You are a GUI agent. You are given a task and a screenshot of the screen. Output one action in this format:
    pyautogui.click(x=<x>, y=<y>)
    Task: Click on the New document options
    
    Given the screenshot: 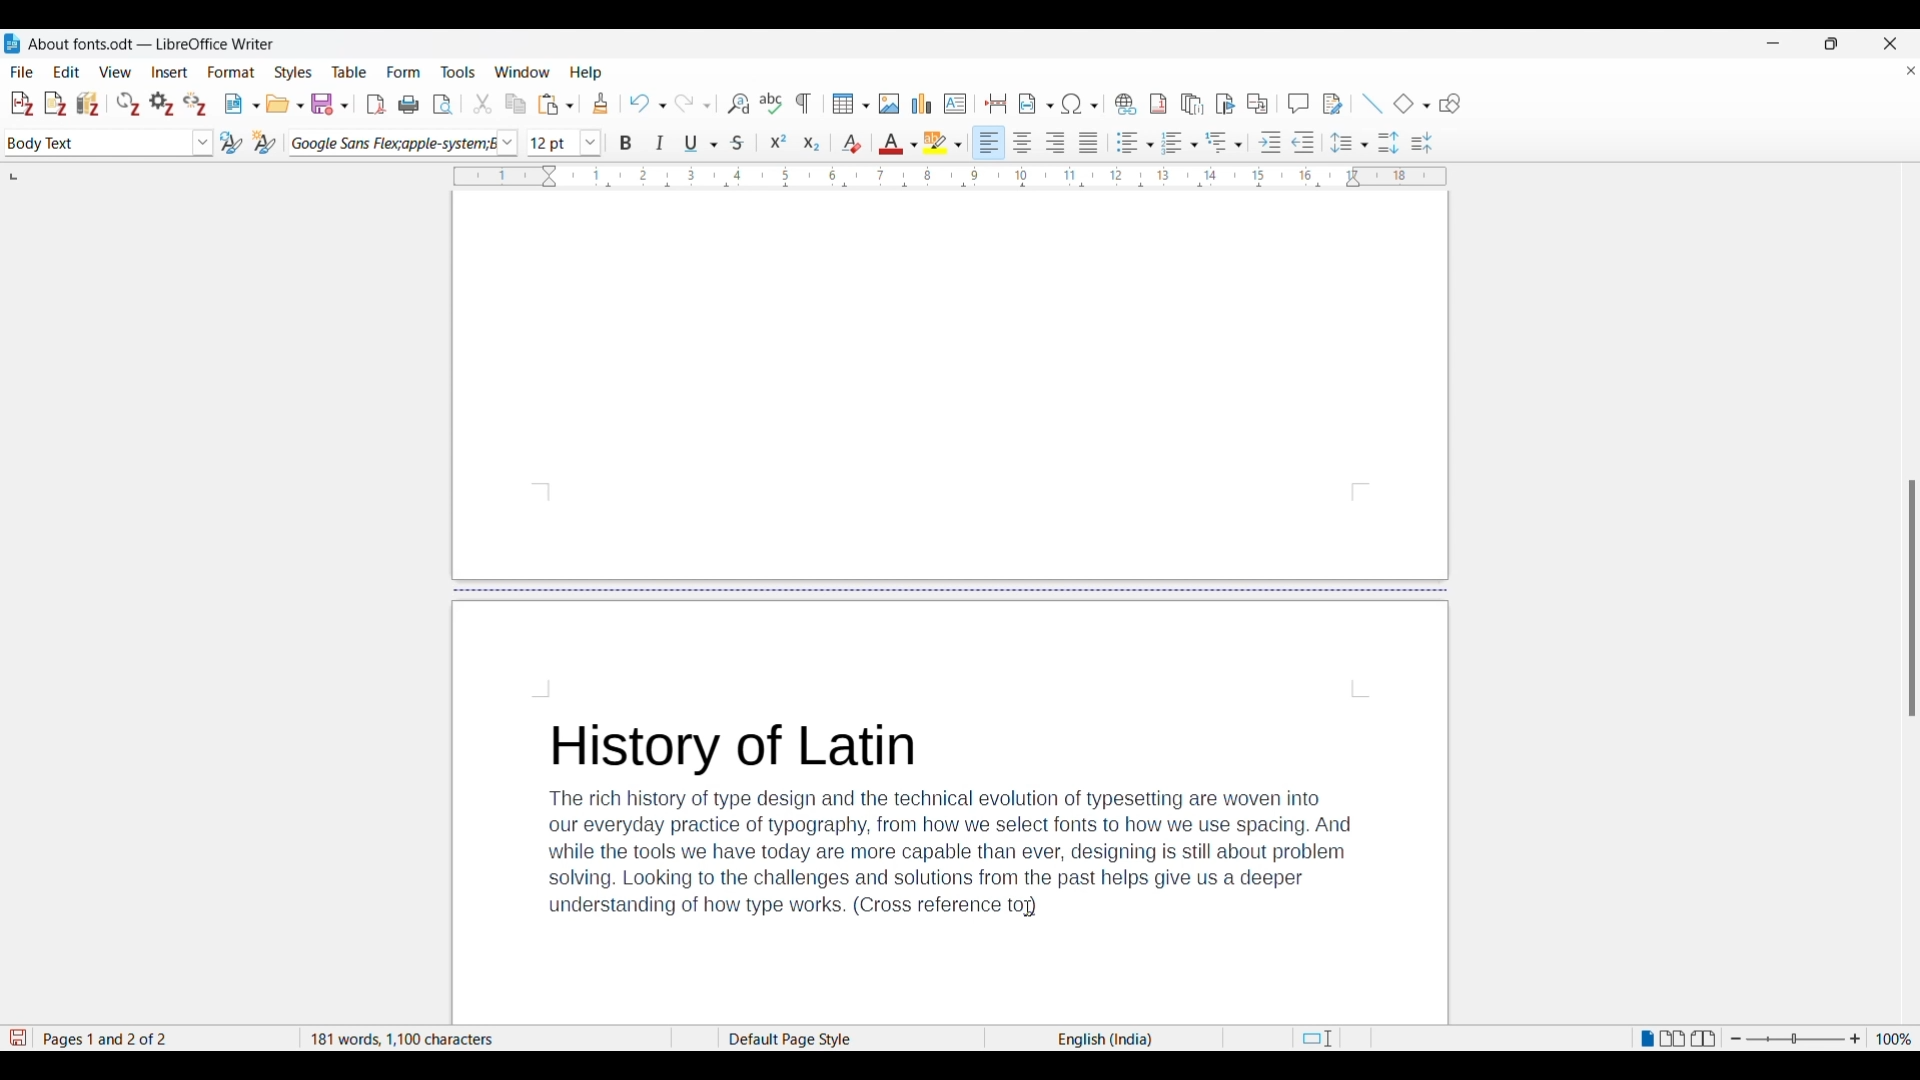 What is the action you would take?
    pyautogui.click(x=242, y=104)
    